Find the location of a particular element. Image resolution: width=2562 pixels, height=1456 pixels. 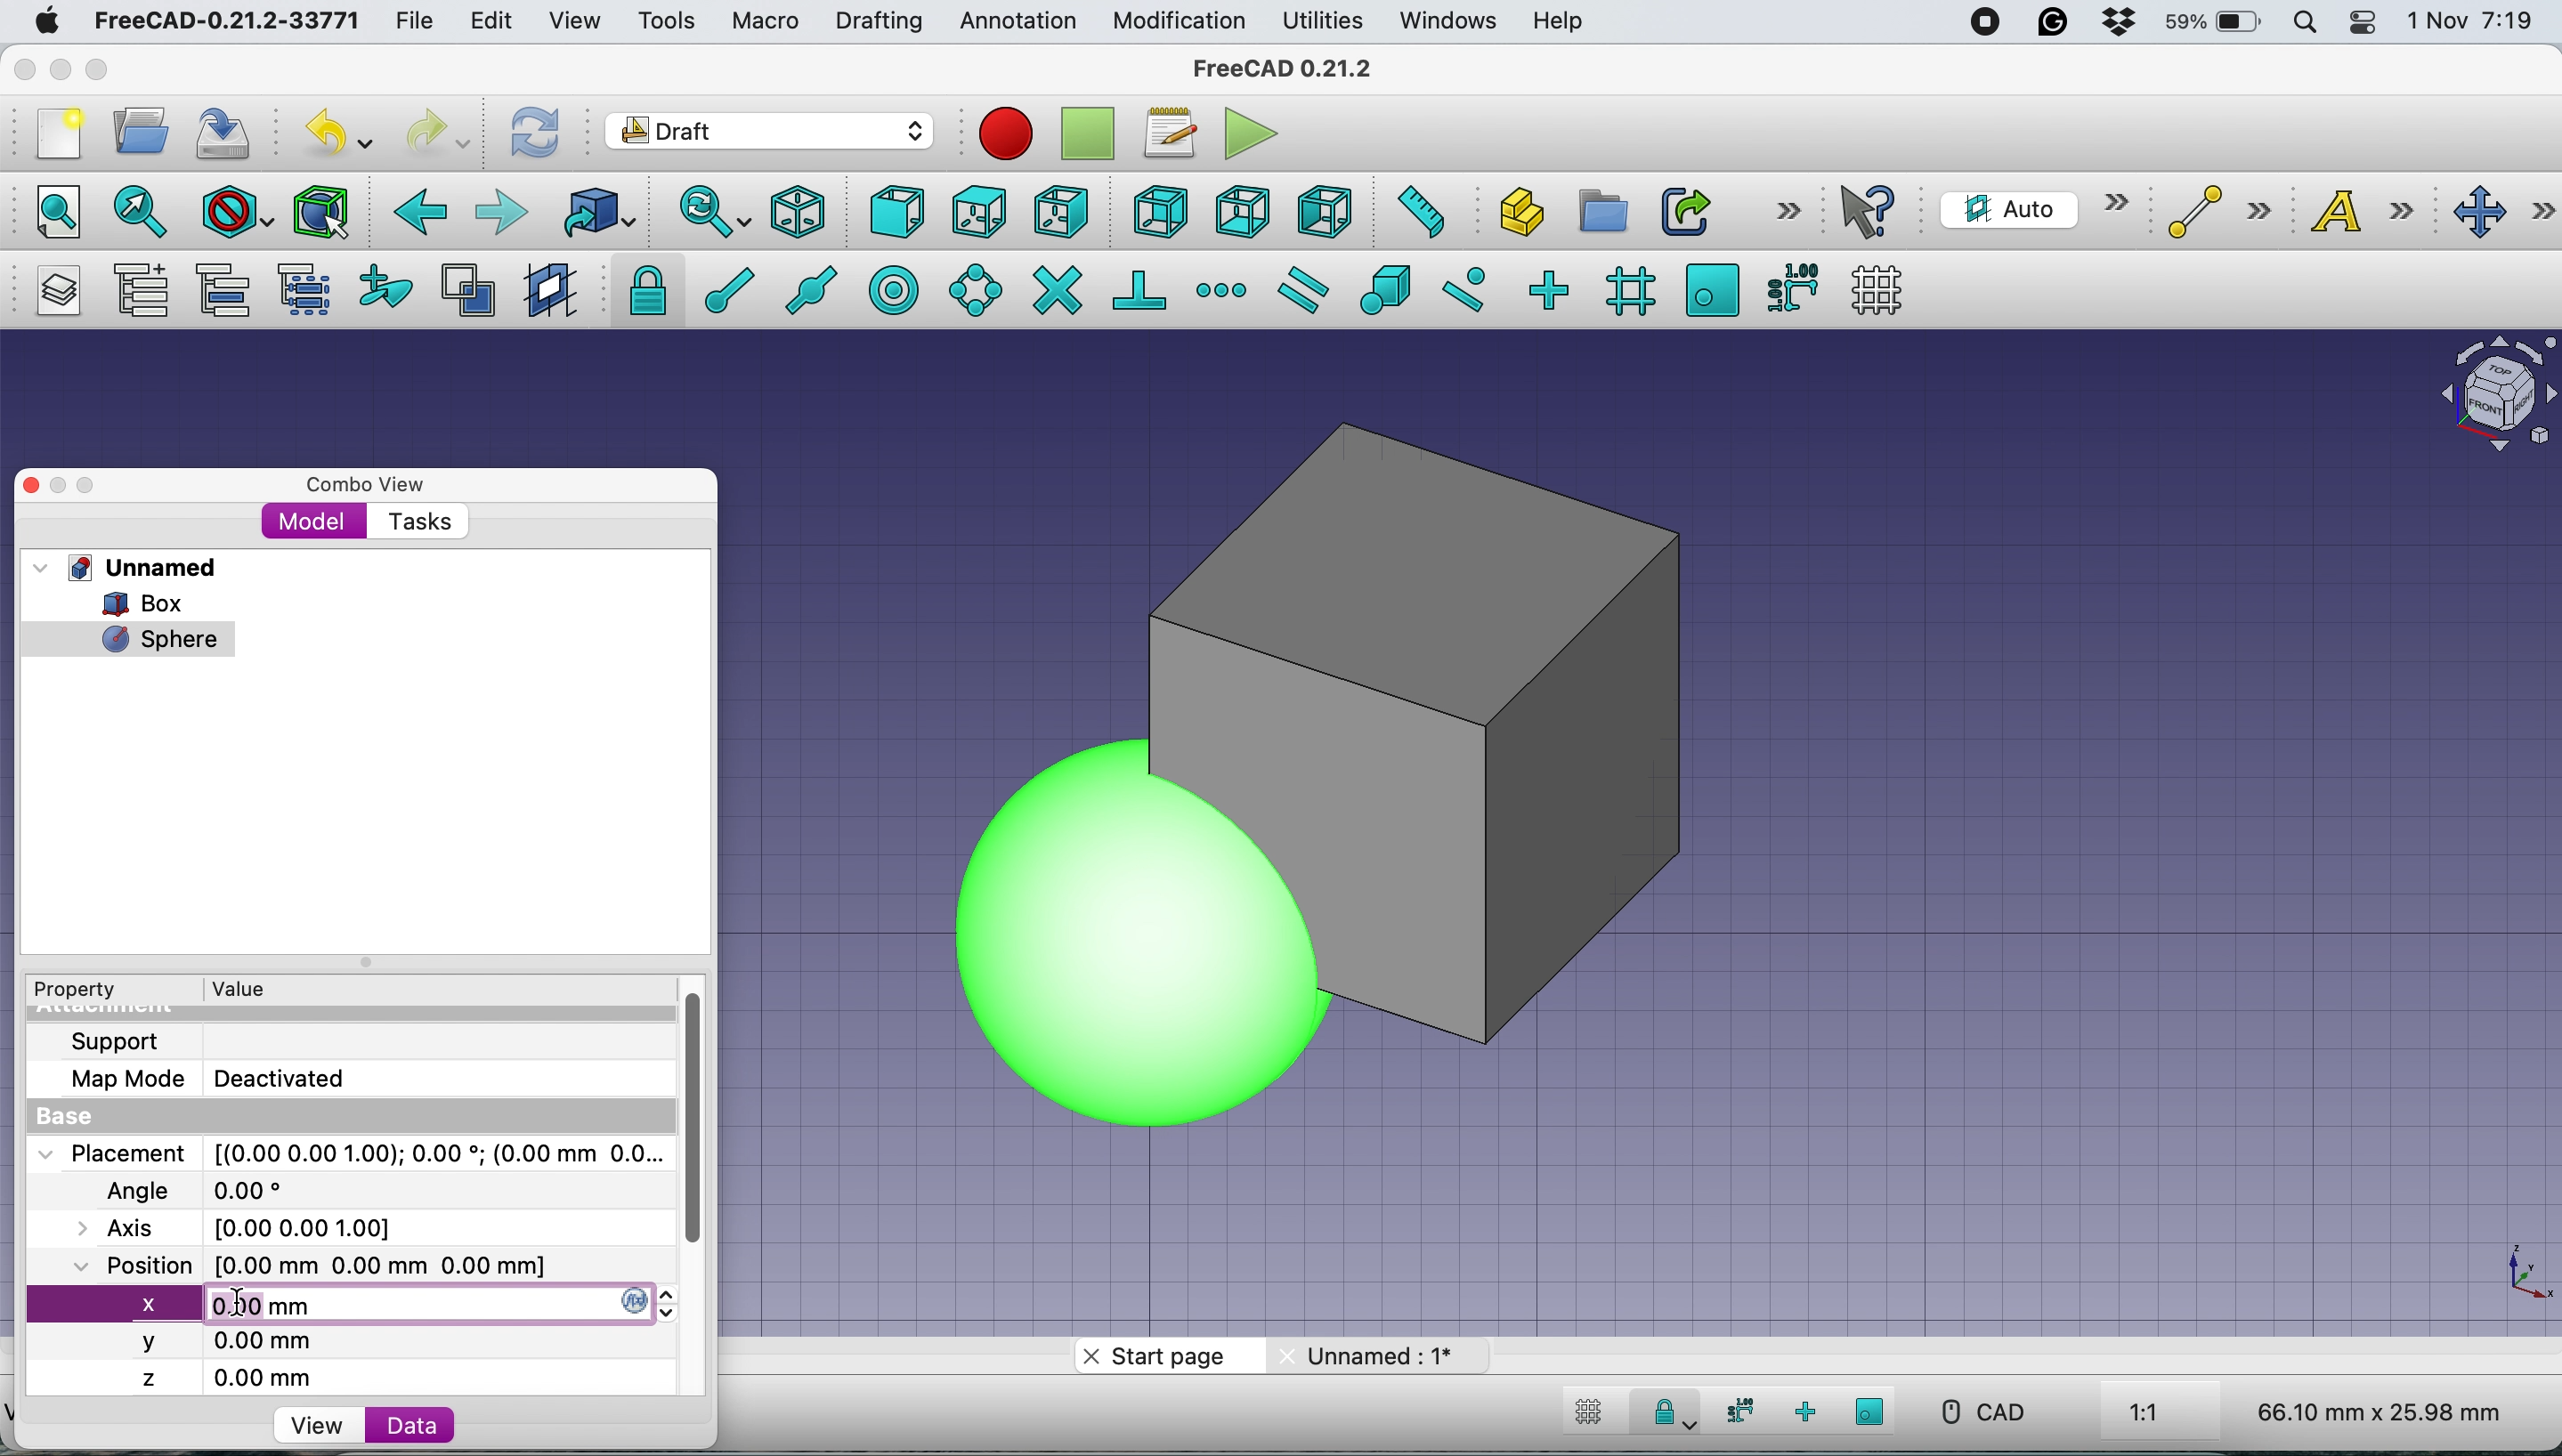

date and time is located at coordinates (2473, 22).